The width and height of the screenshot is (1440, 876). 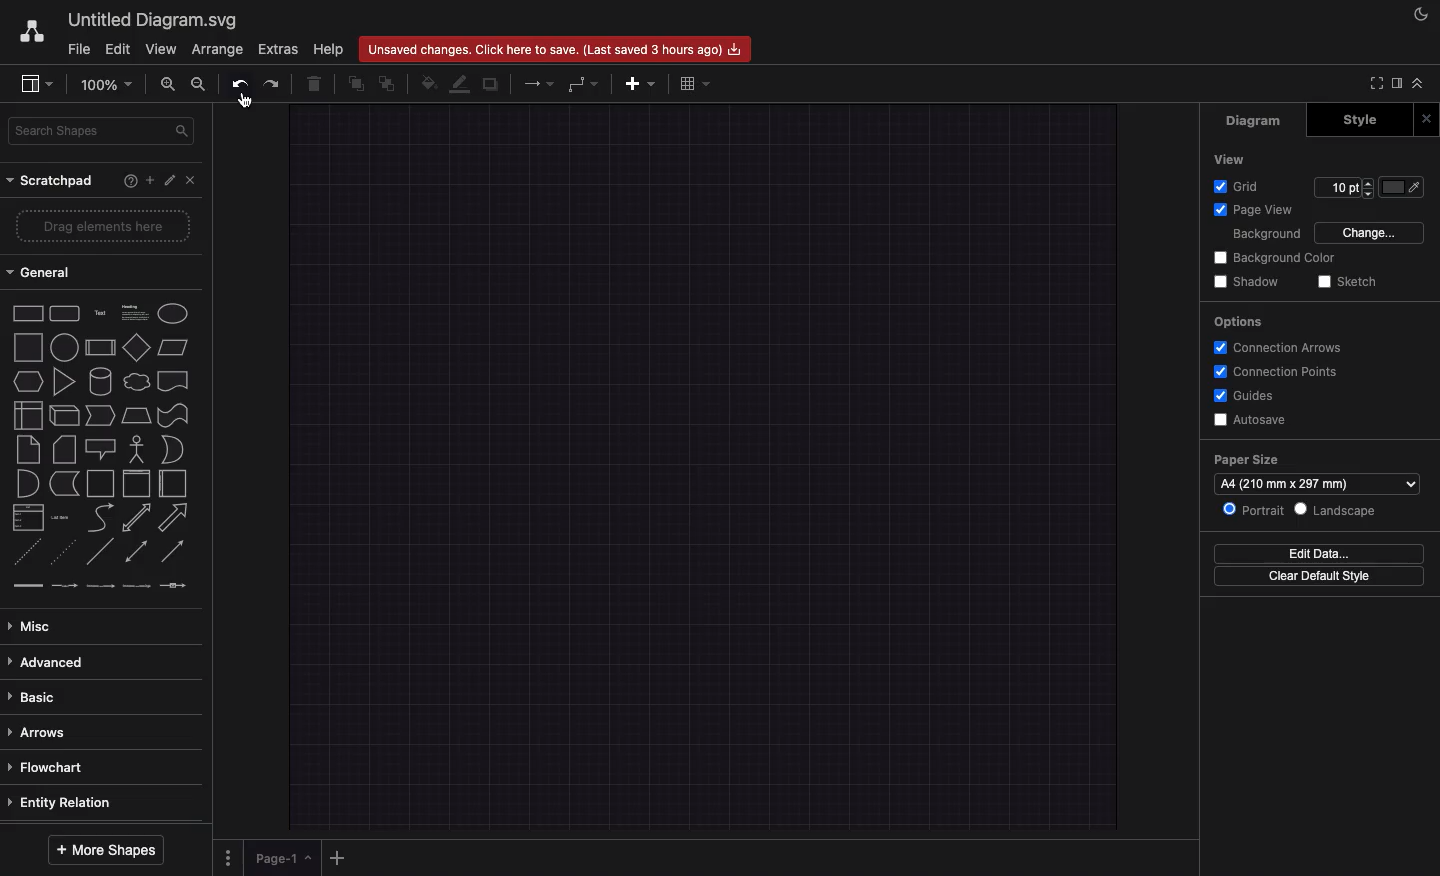 What do you see at coordinates (169, 84) in the screenshot?
I see `Zoom in` at bounding box center [169, 84].